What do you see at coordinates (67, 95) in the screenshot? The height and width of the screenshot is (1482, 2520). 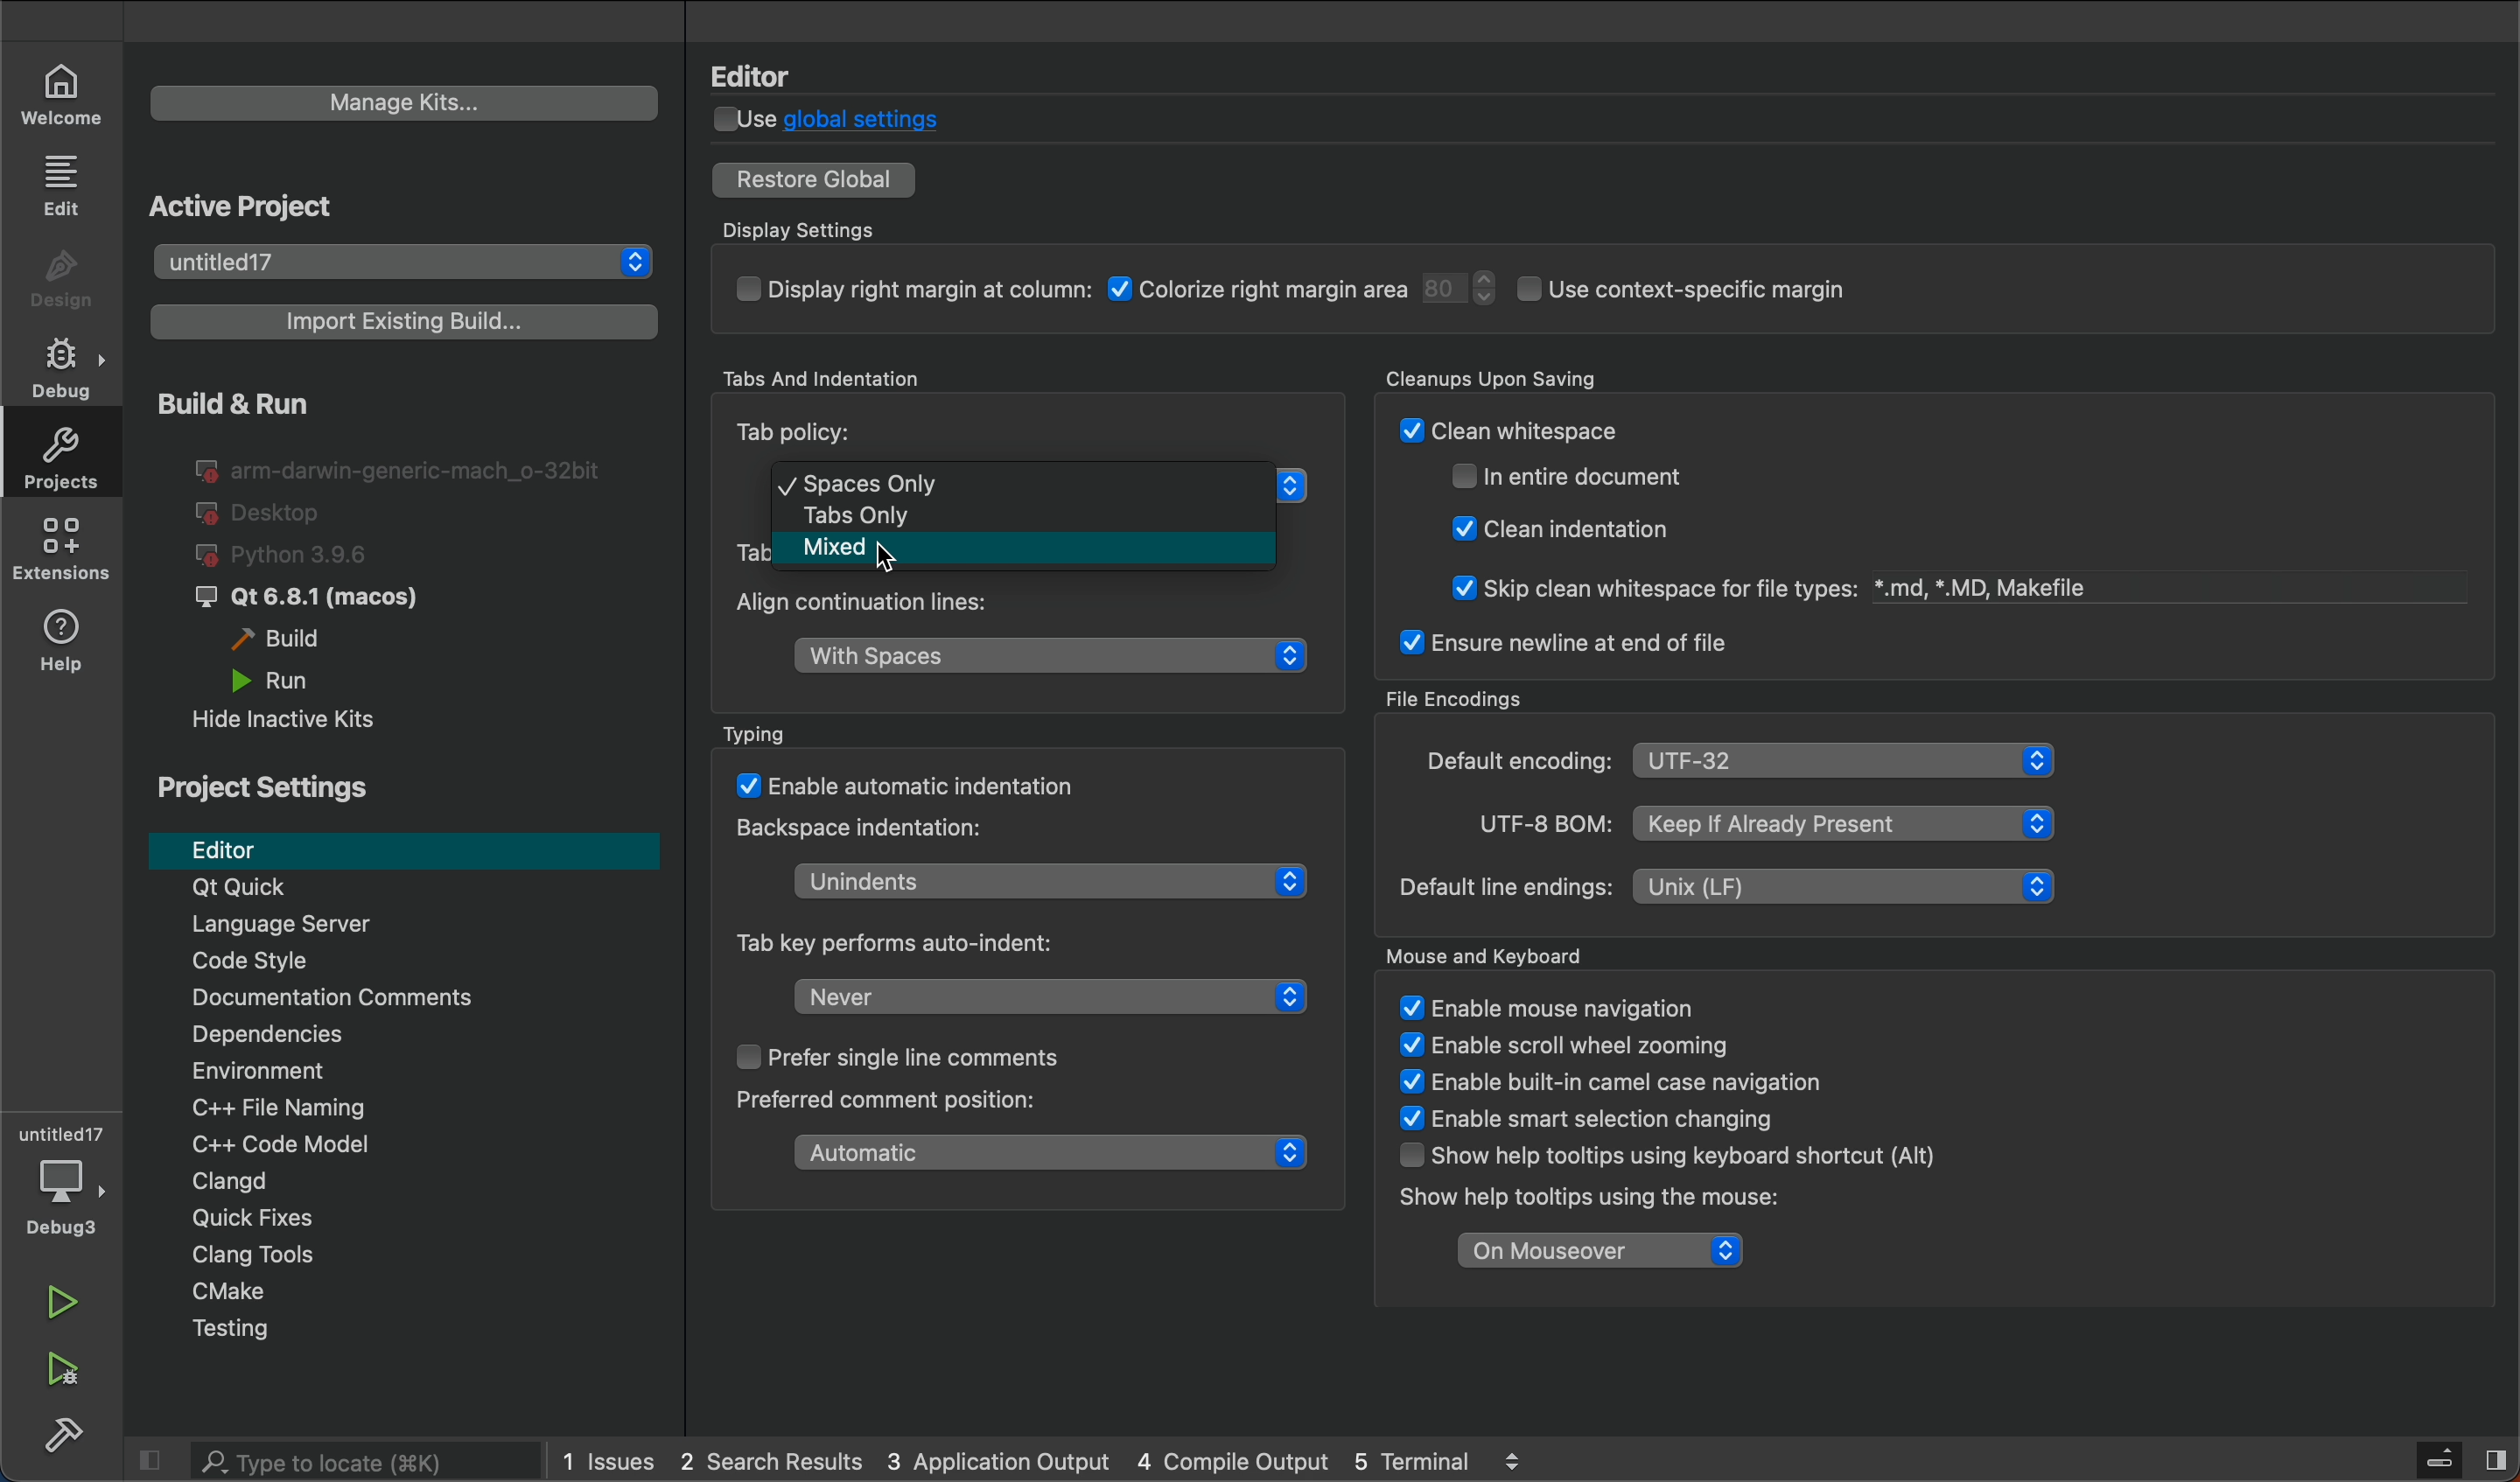 I see `welcome` at bounding box center [67, 95].